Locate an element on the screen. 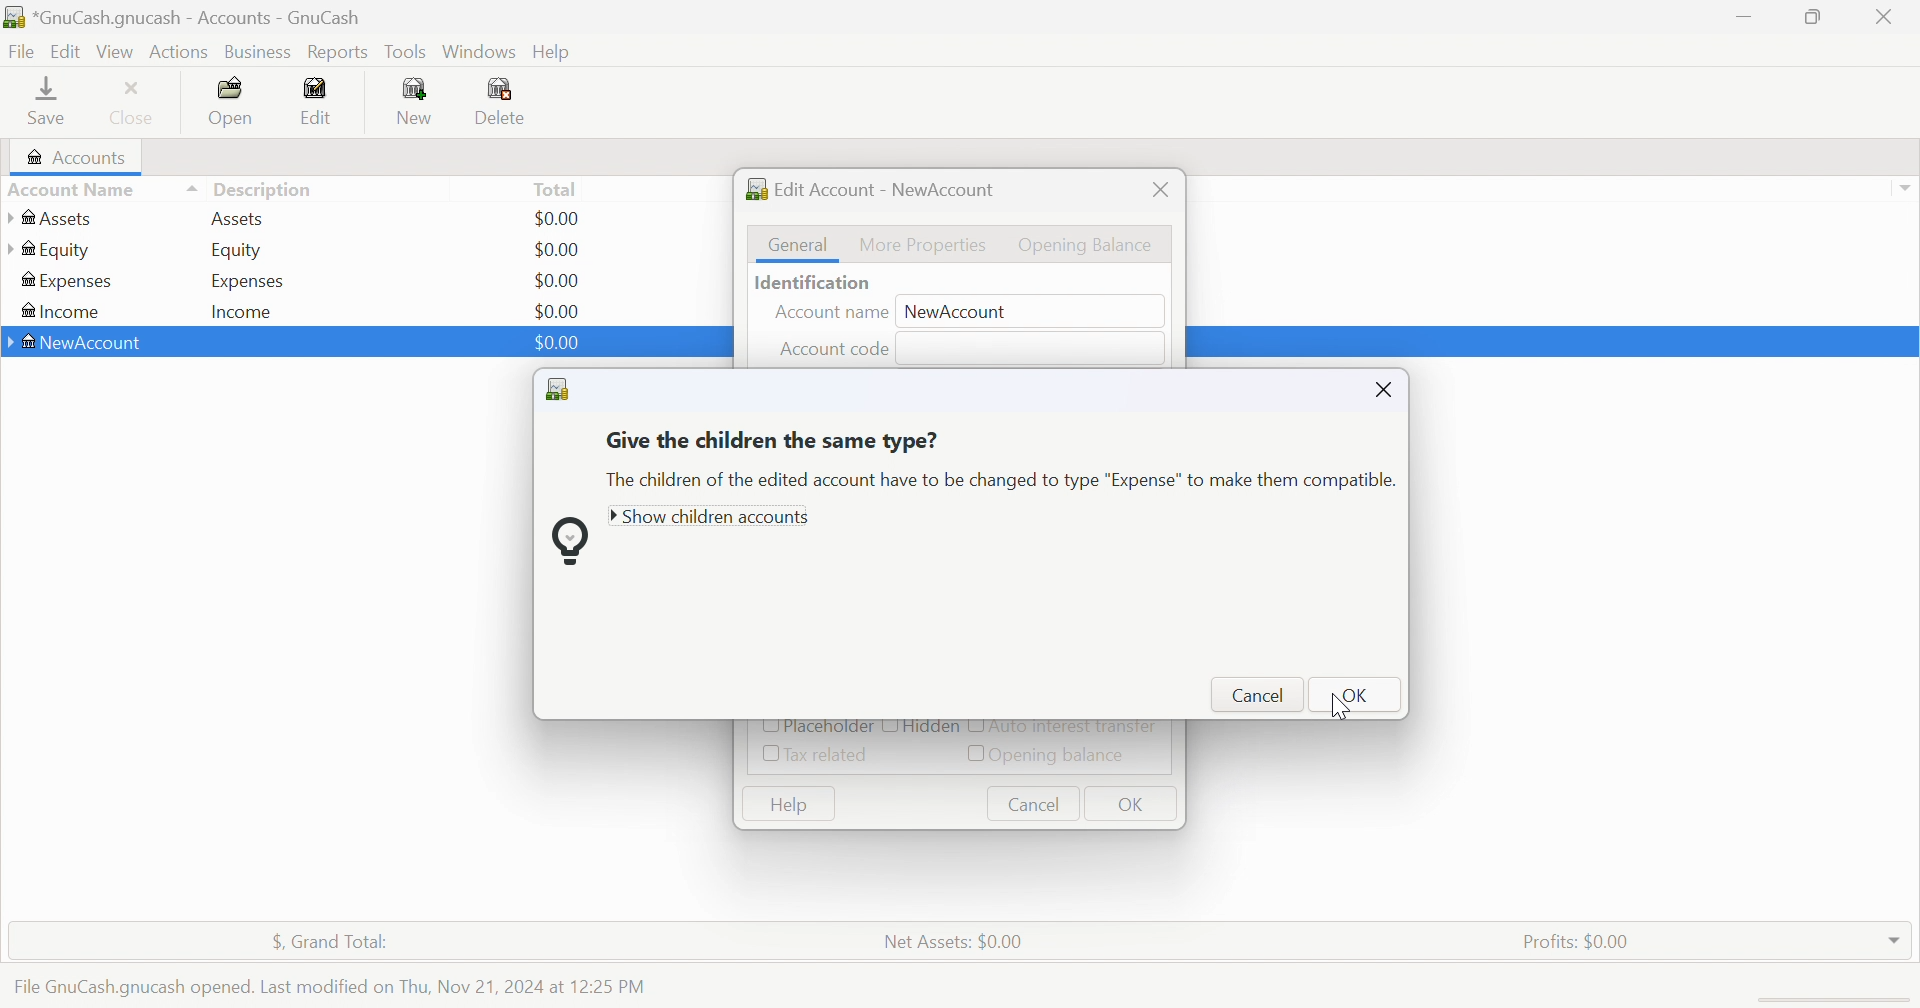  Business is located at coordinates (261, 53).